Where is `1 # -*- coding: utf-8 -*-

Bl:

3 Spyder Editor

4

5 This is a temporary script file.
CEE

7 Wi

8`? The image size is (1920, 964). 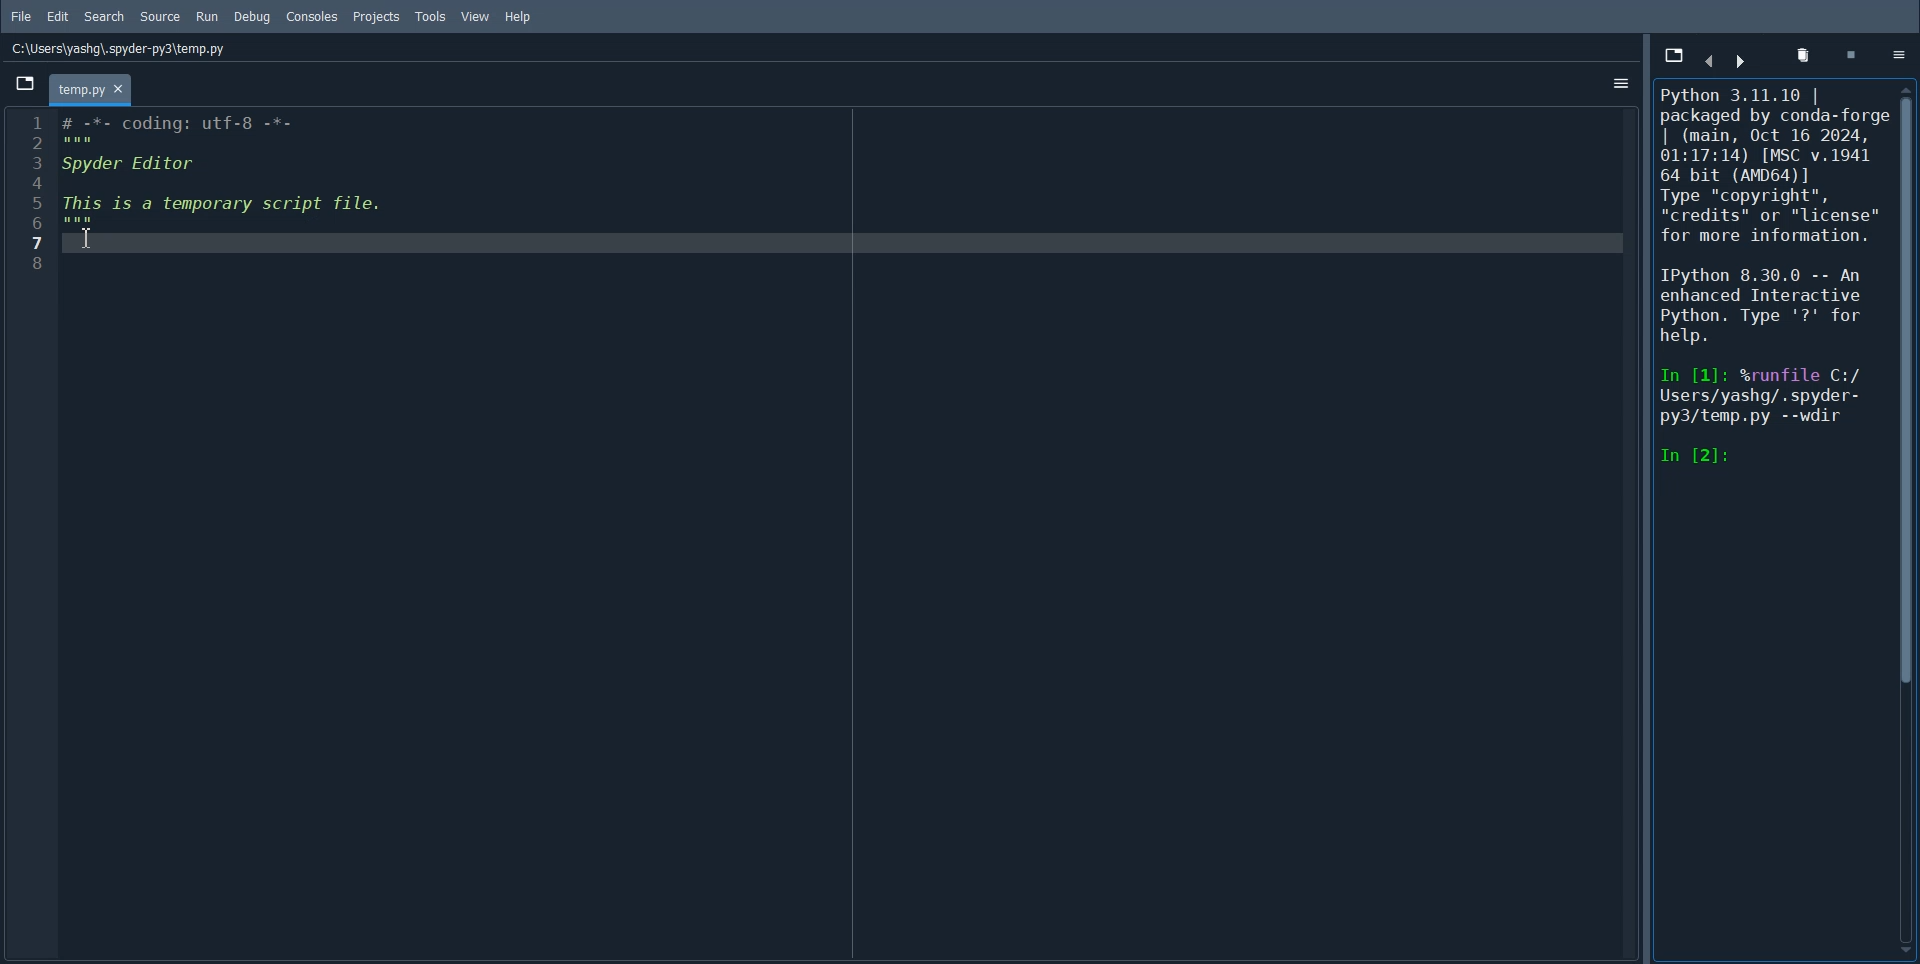 1 # -*- coding: utf-8 -*-

Bl:

3 Spyder Editor

4

5 This is a temporary script file.
CEE

7 Wi

8 is located at coordinates (212, 203).